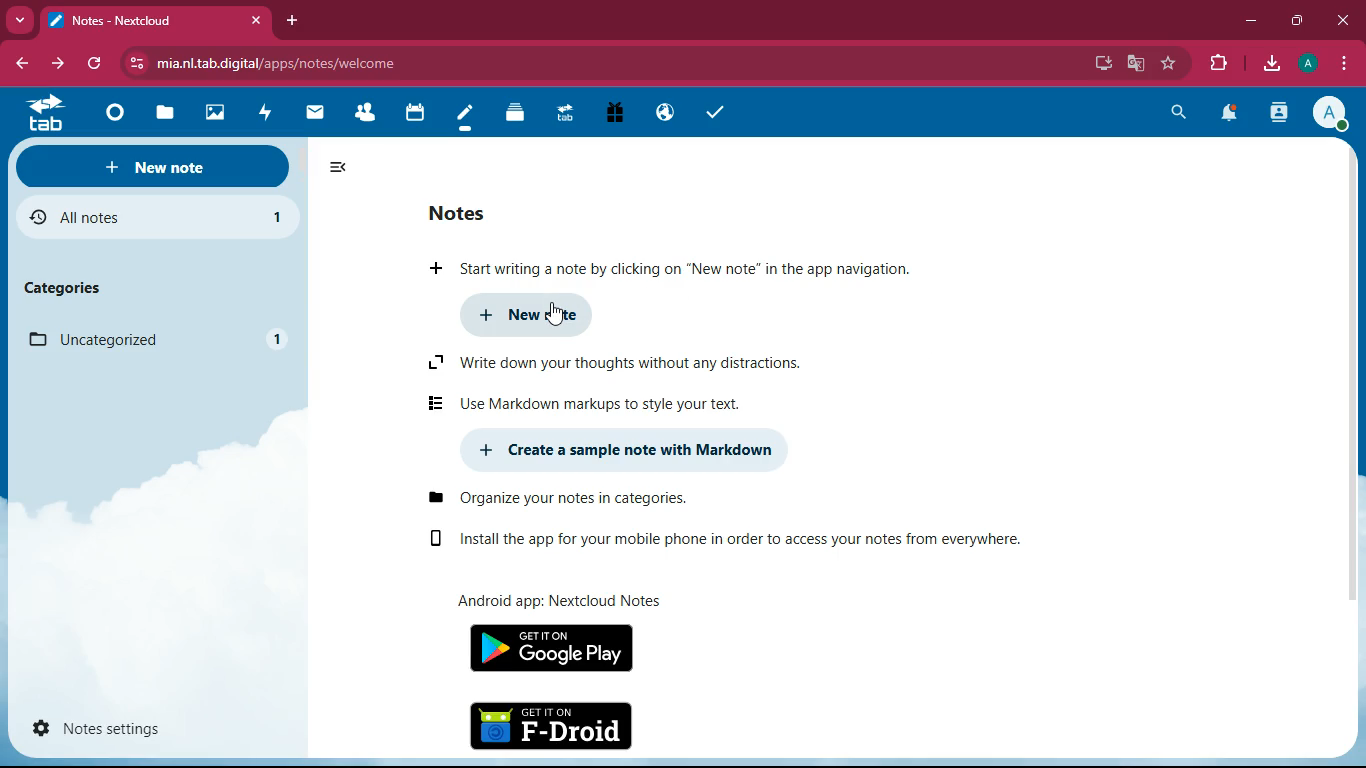 The width and height of the screenshot is (1366, 768). What do you see at coordinates (118, 109) in the screenshot?
I see `home` at bounding box center [118, 109].